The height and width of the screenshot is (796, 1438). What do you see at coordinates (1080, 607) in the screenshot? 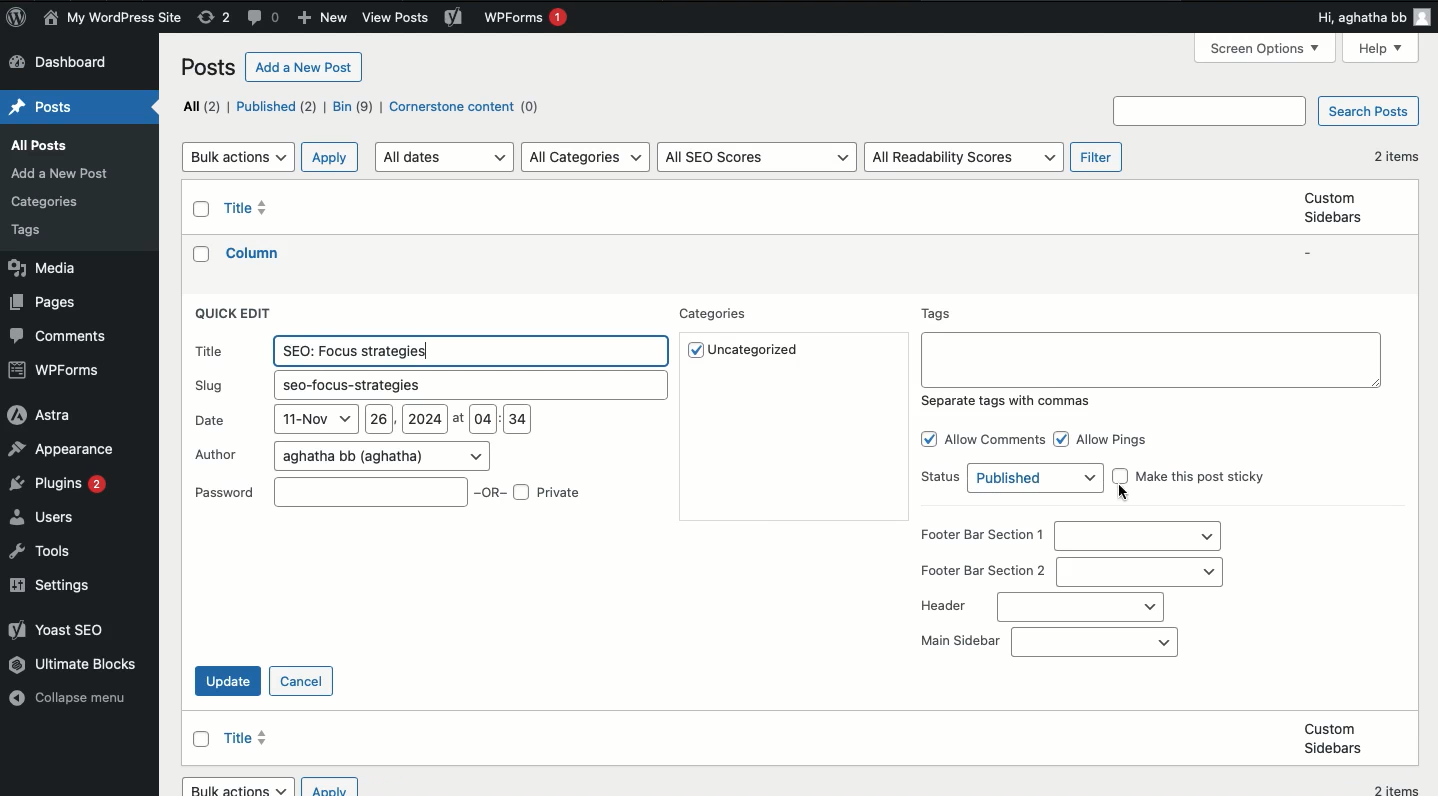
I see `header` at bounding box center [1080, 607].